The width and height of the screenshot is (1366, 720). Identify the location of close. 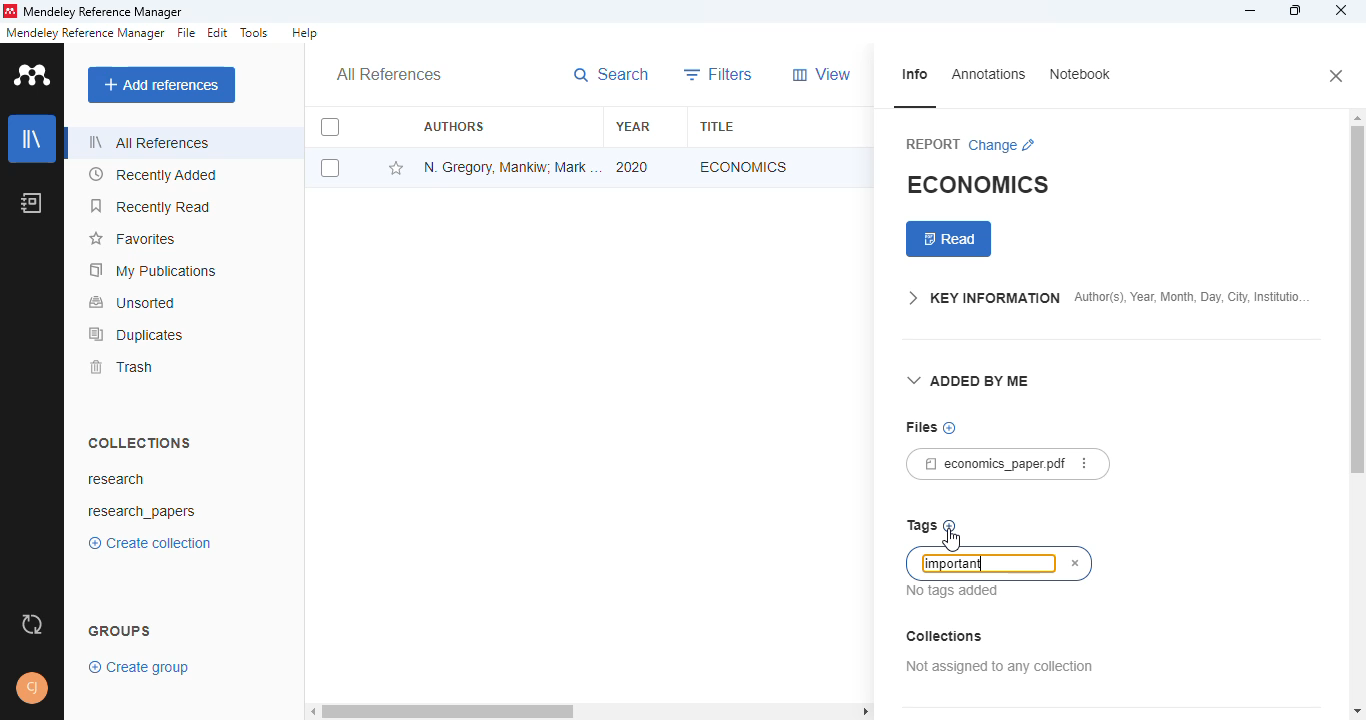
(1341, 10).